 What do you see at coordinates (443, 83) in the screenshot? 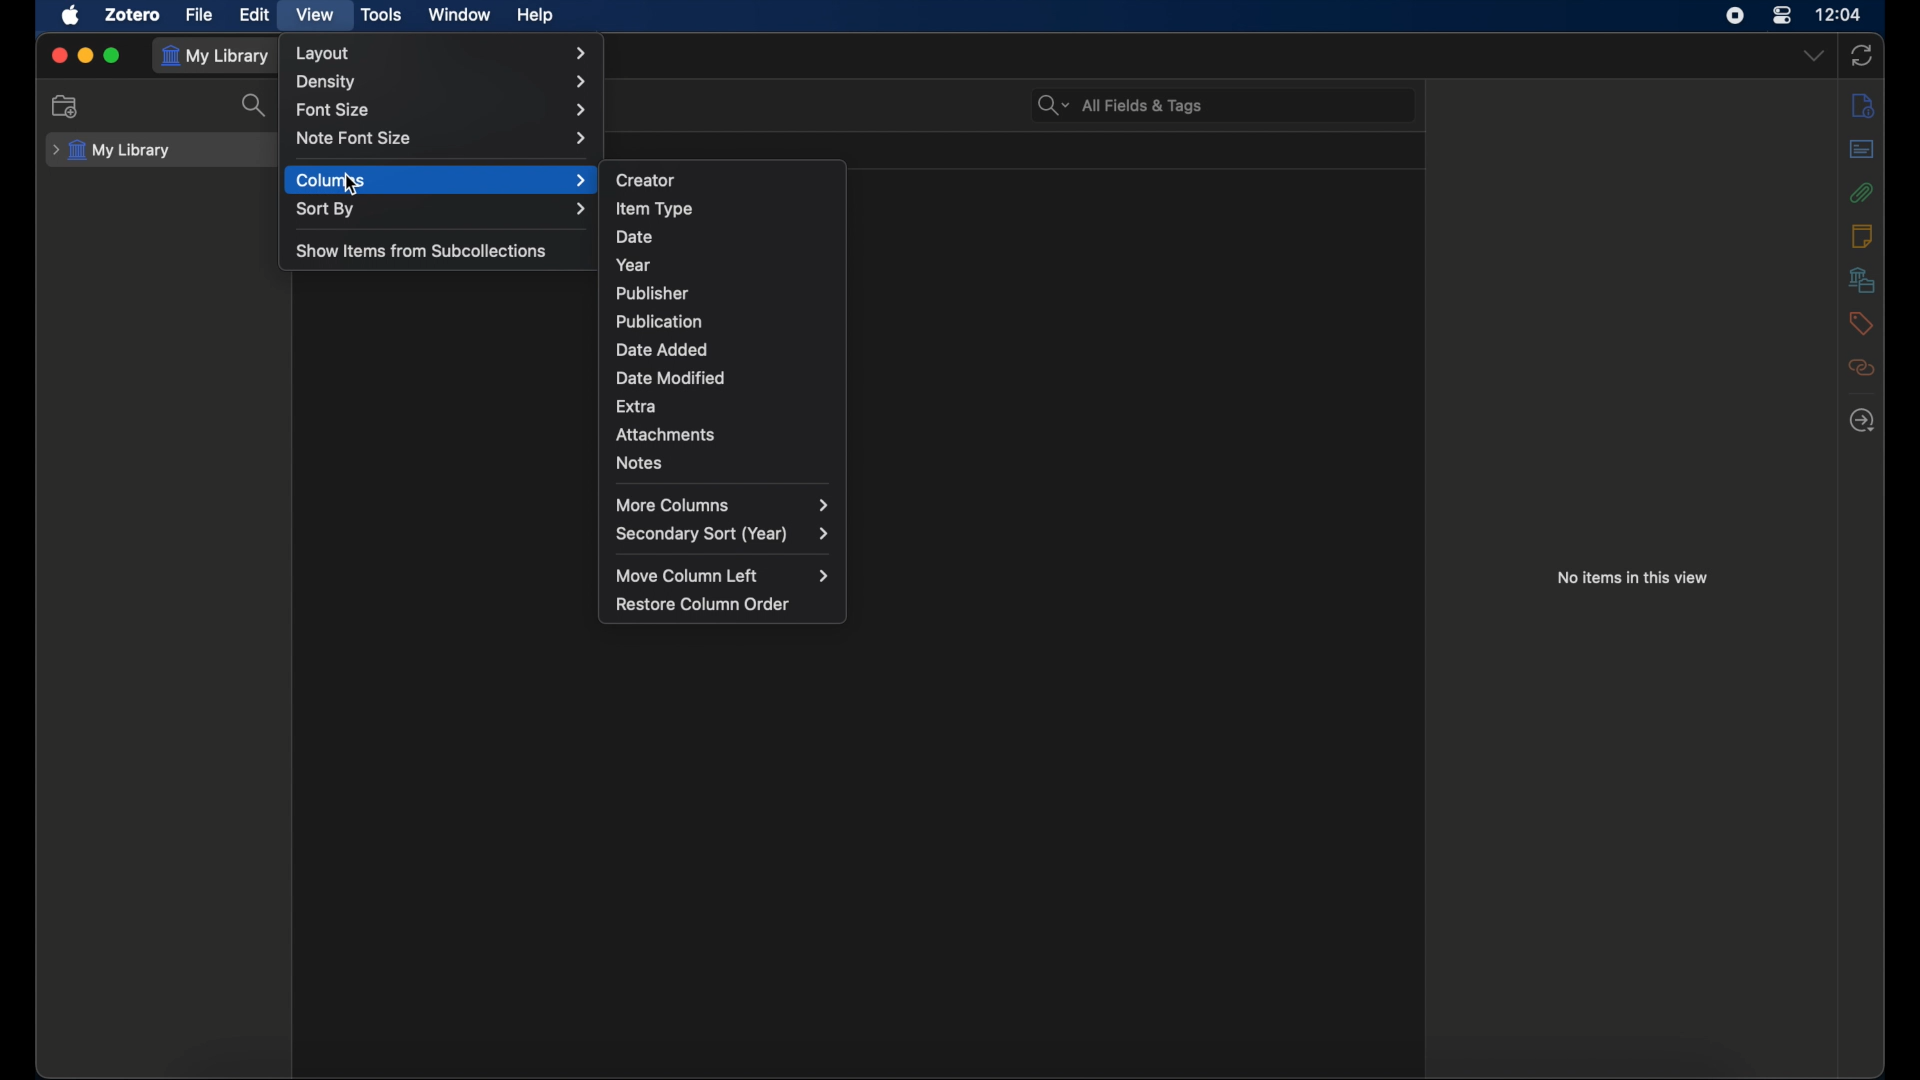
I see `density` at bounding box center [443, 83].